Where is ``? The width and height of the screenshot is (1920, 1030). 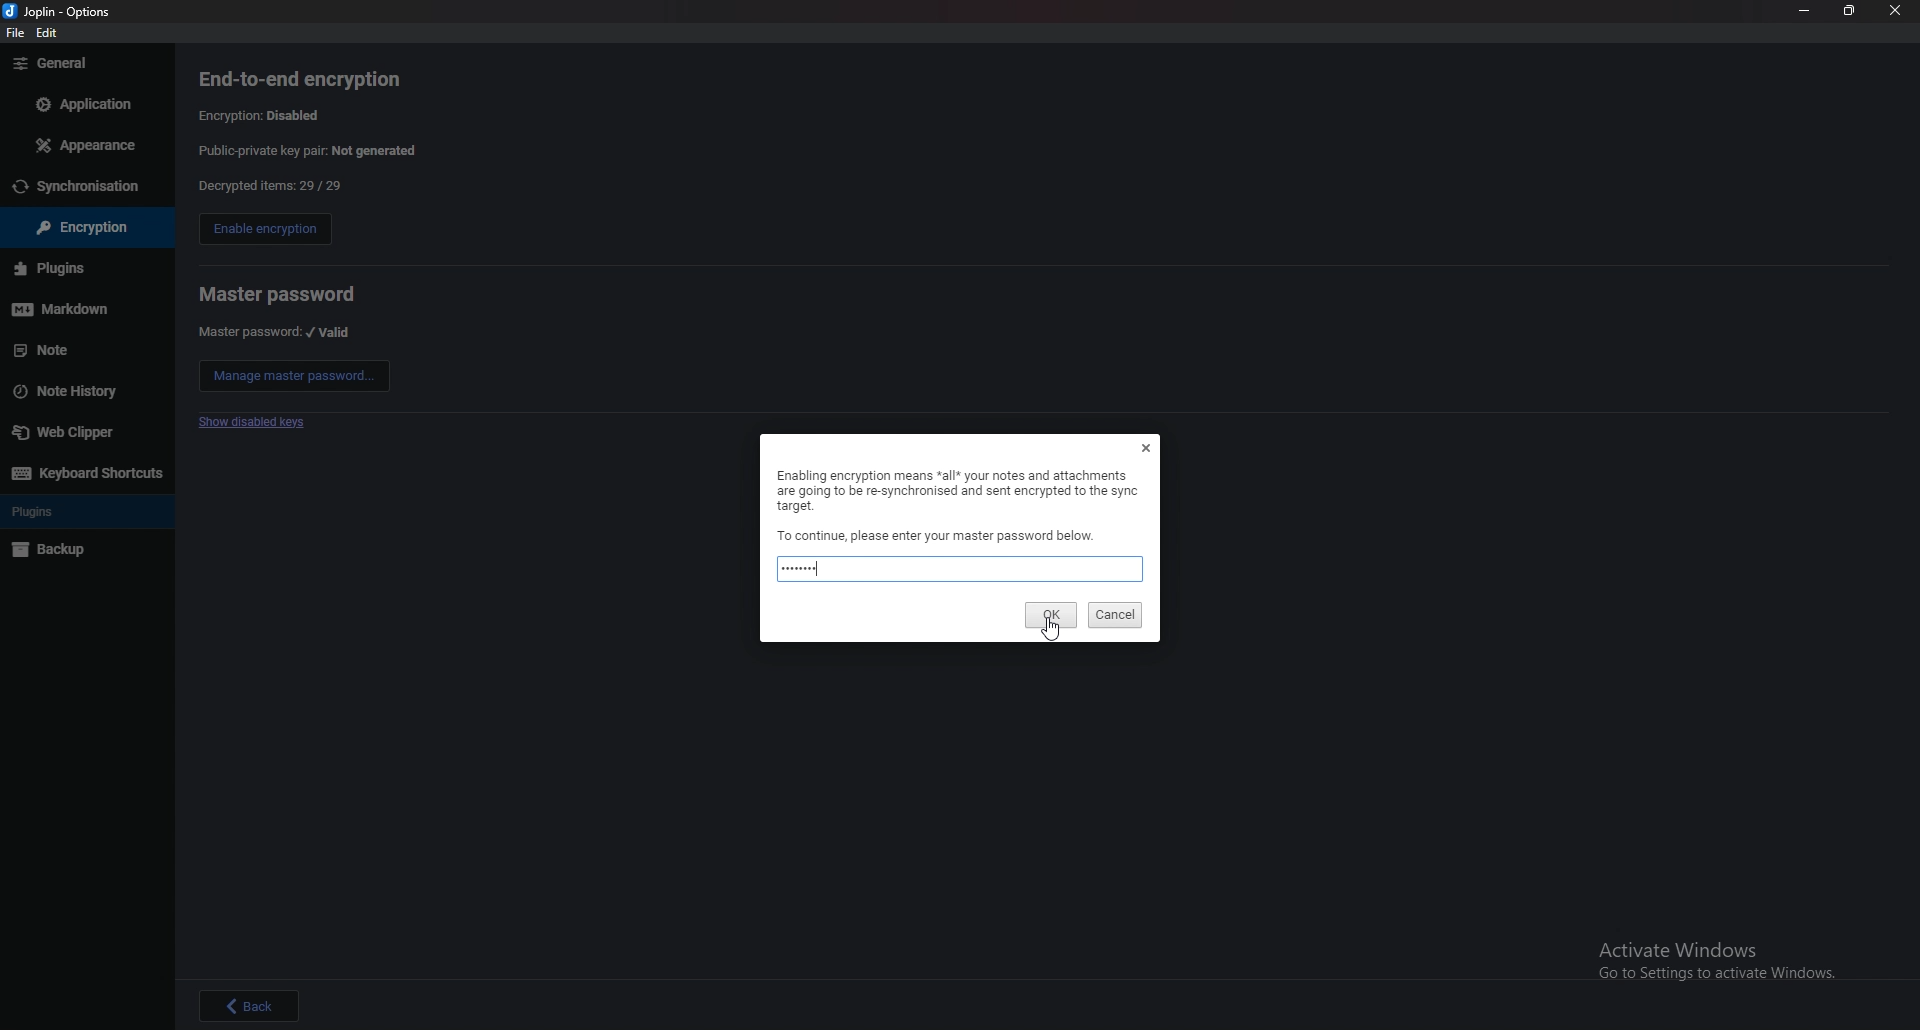  is located at coordinates (35, 511).